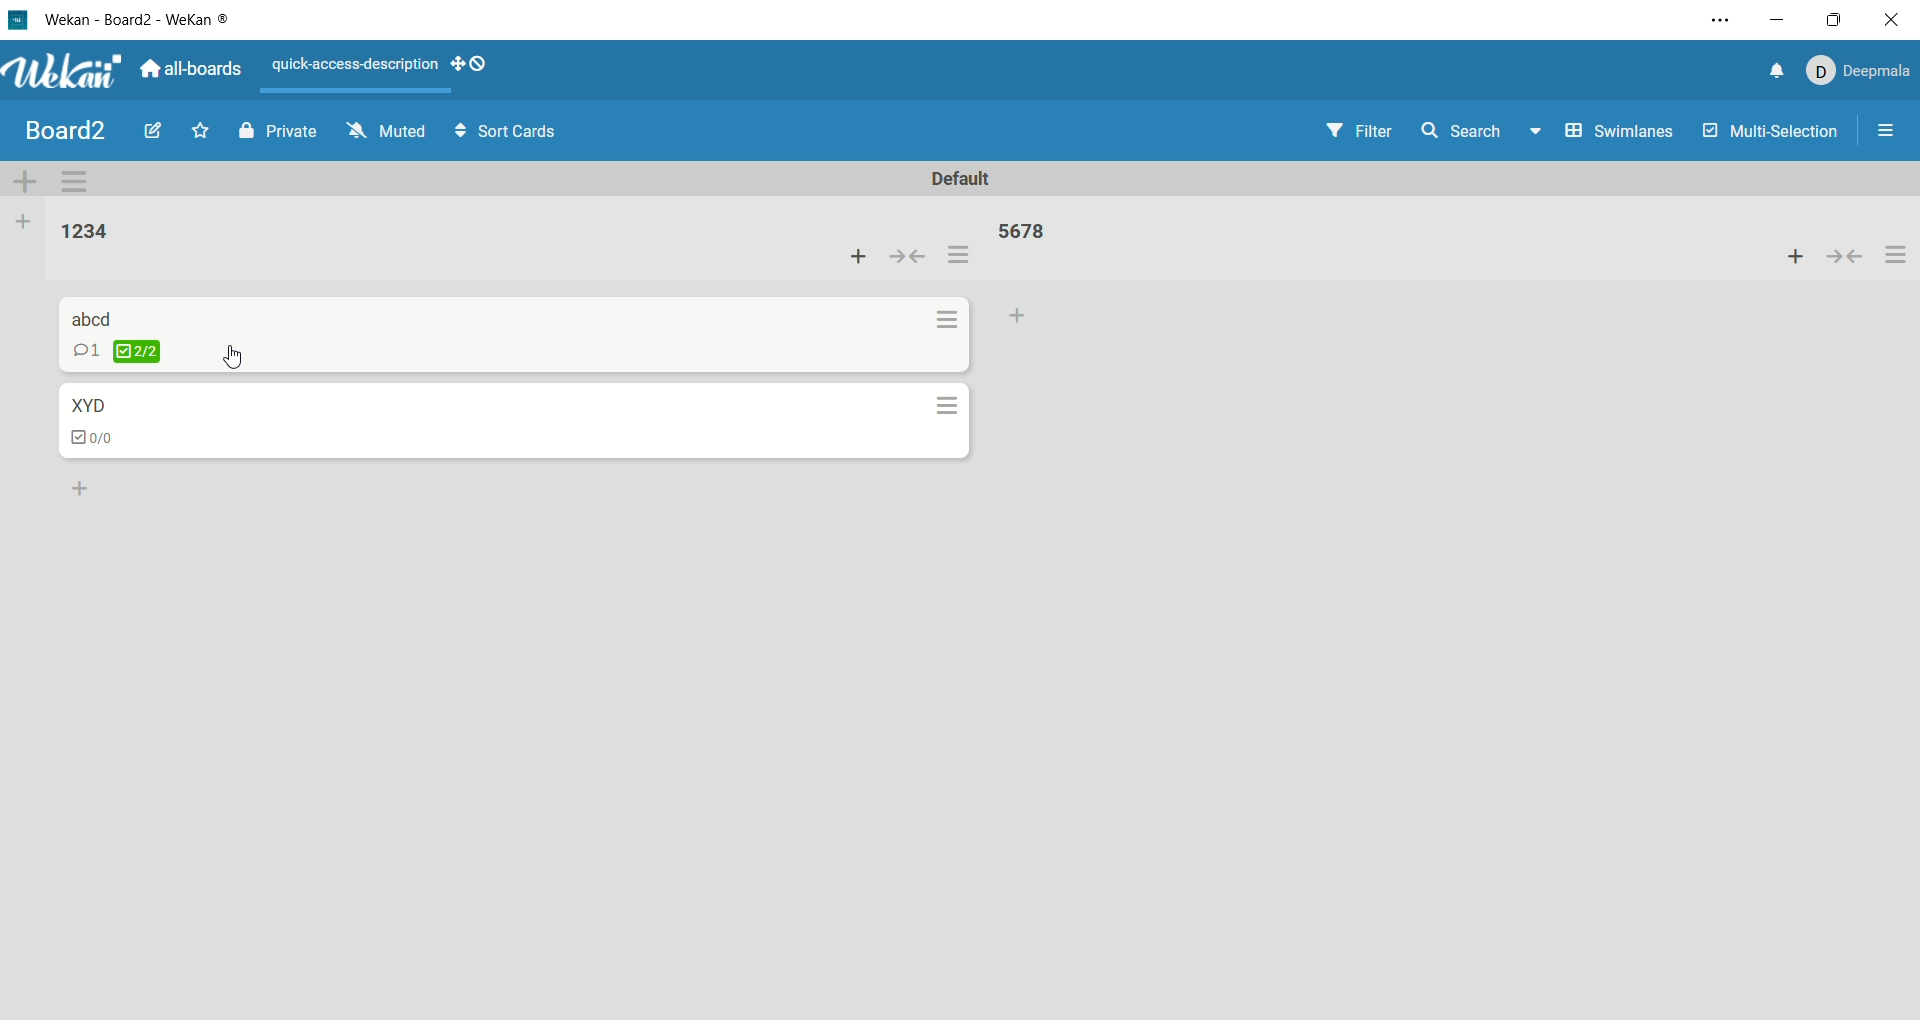 Image resolution: width=1920 pixels, height=1020 pixels. Describe the element at coordinates (1834, 22) in the screenshot. I see `maximize` at that location.